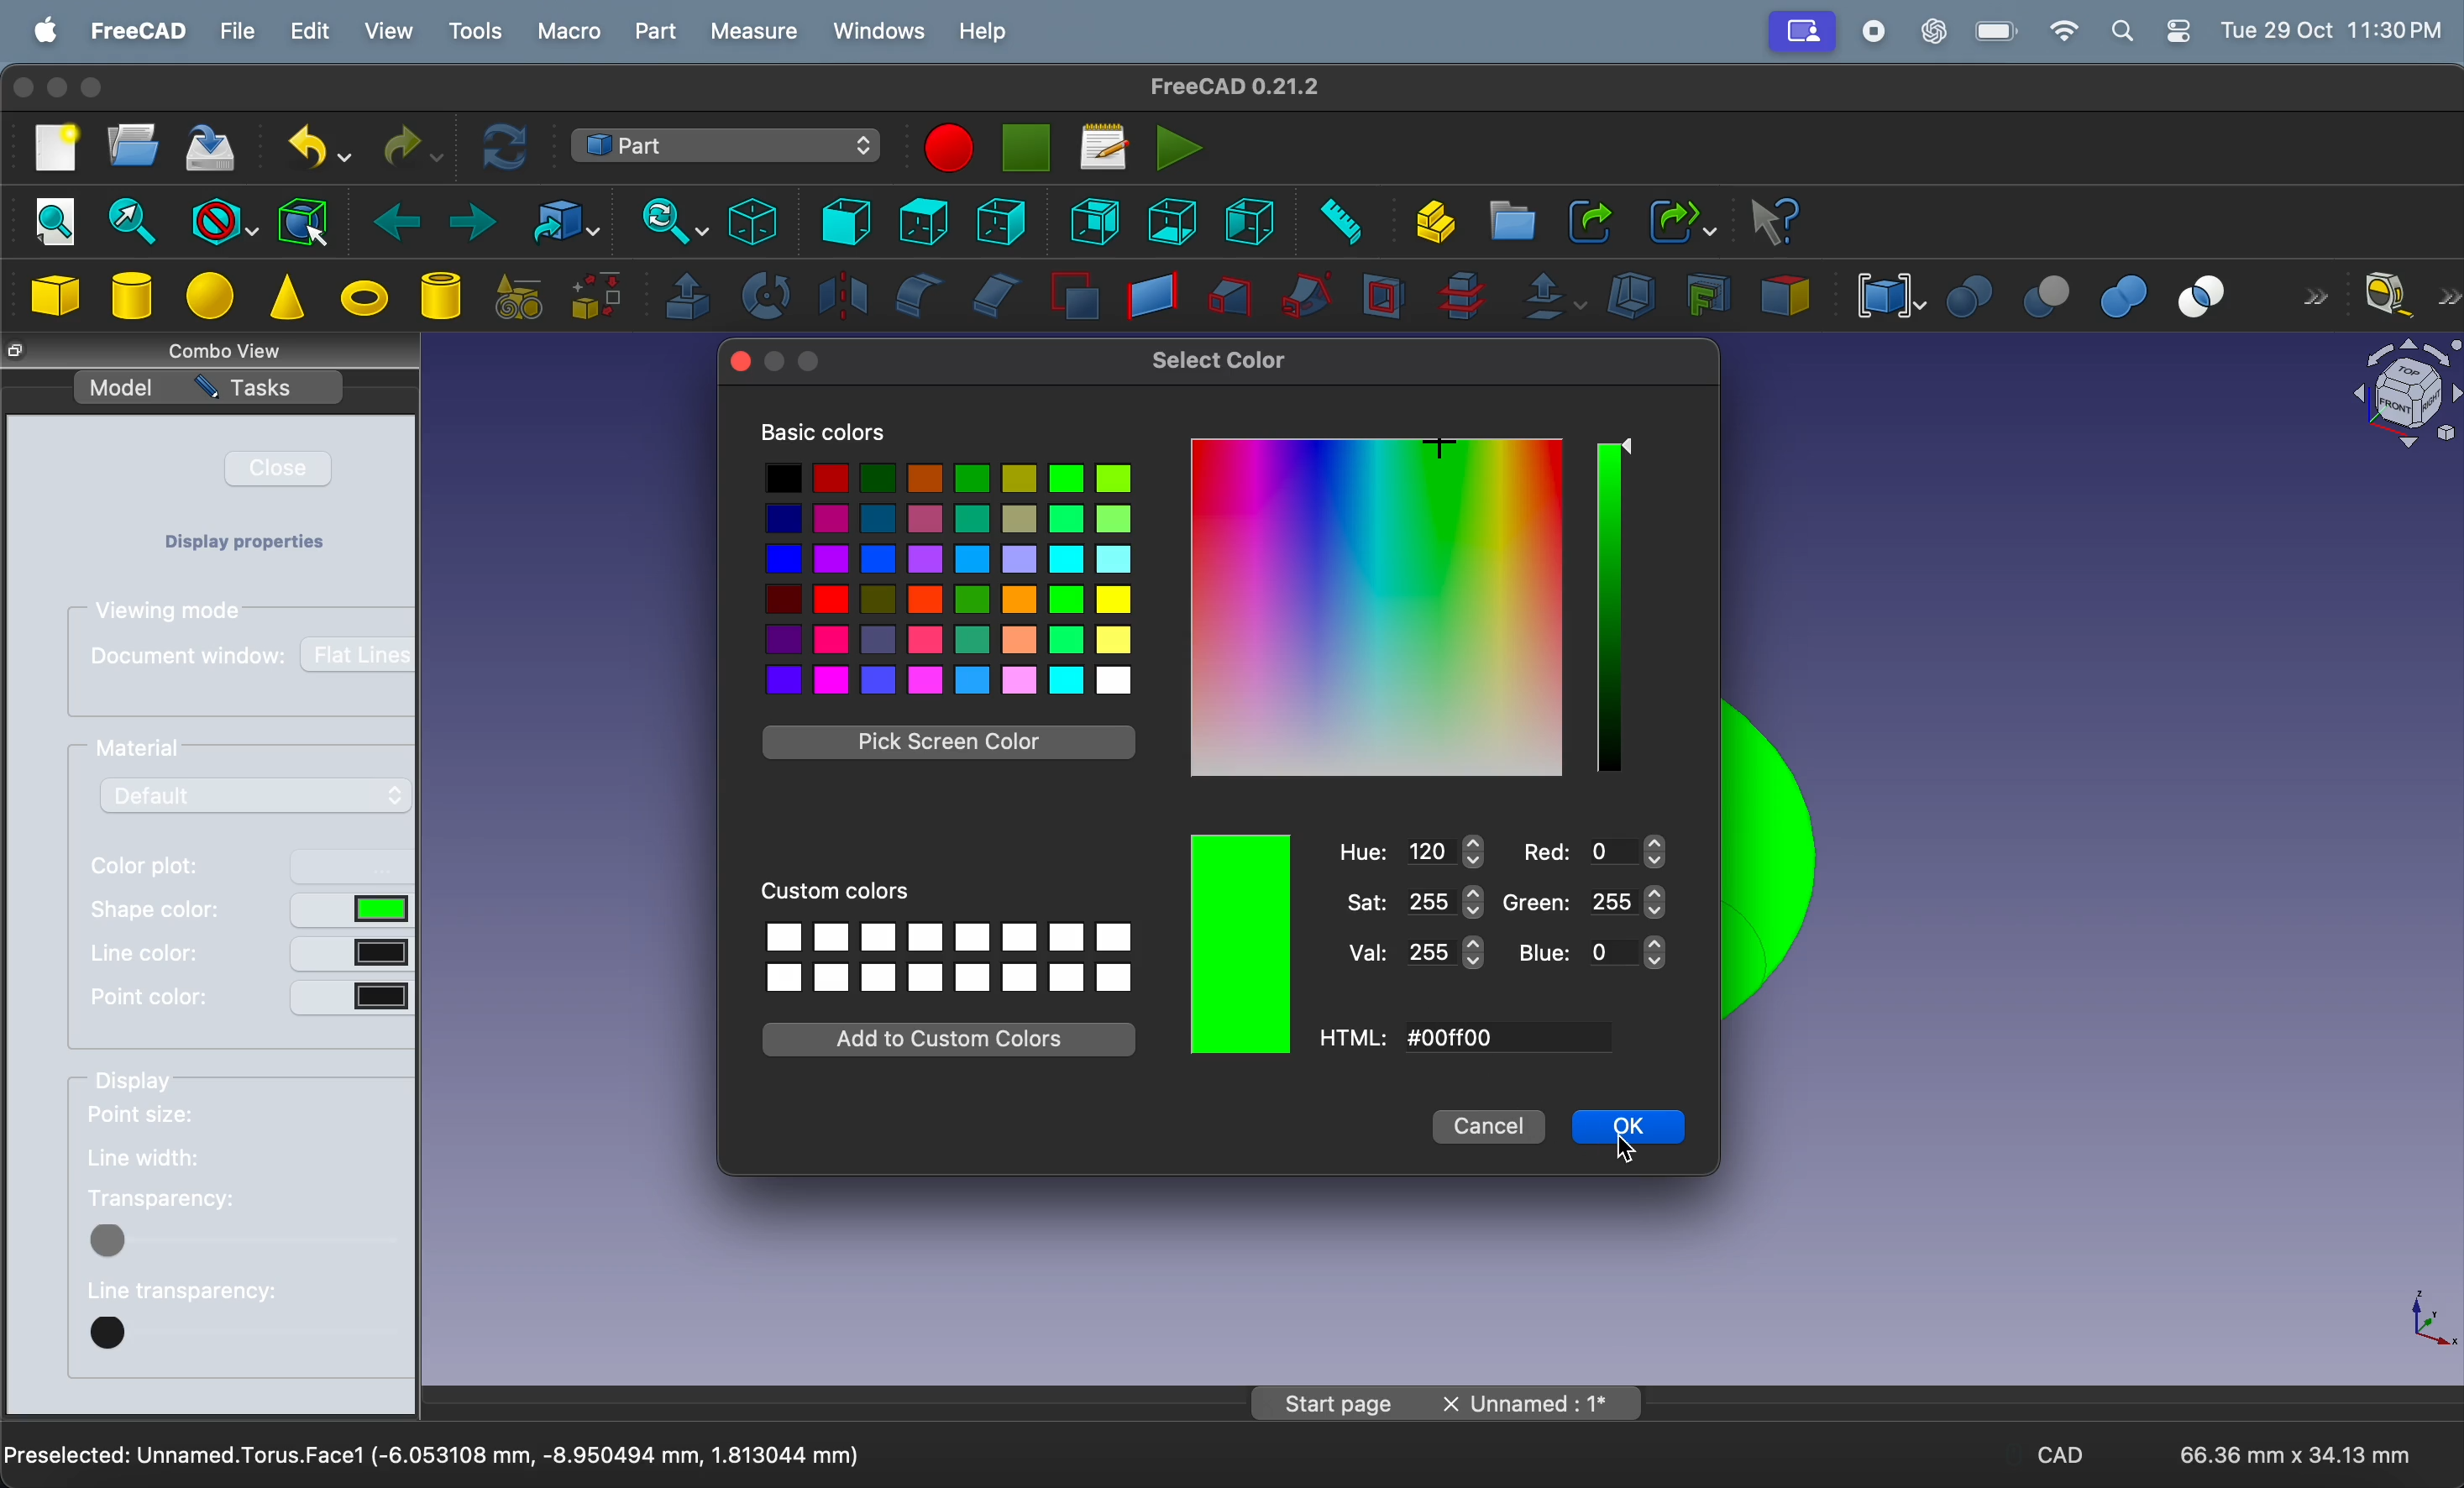 Image resolution: width=2464 pixels, height=1488 pixels. I want to click on display, so click(181, 1083).